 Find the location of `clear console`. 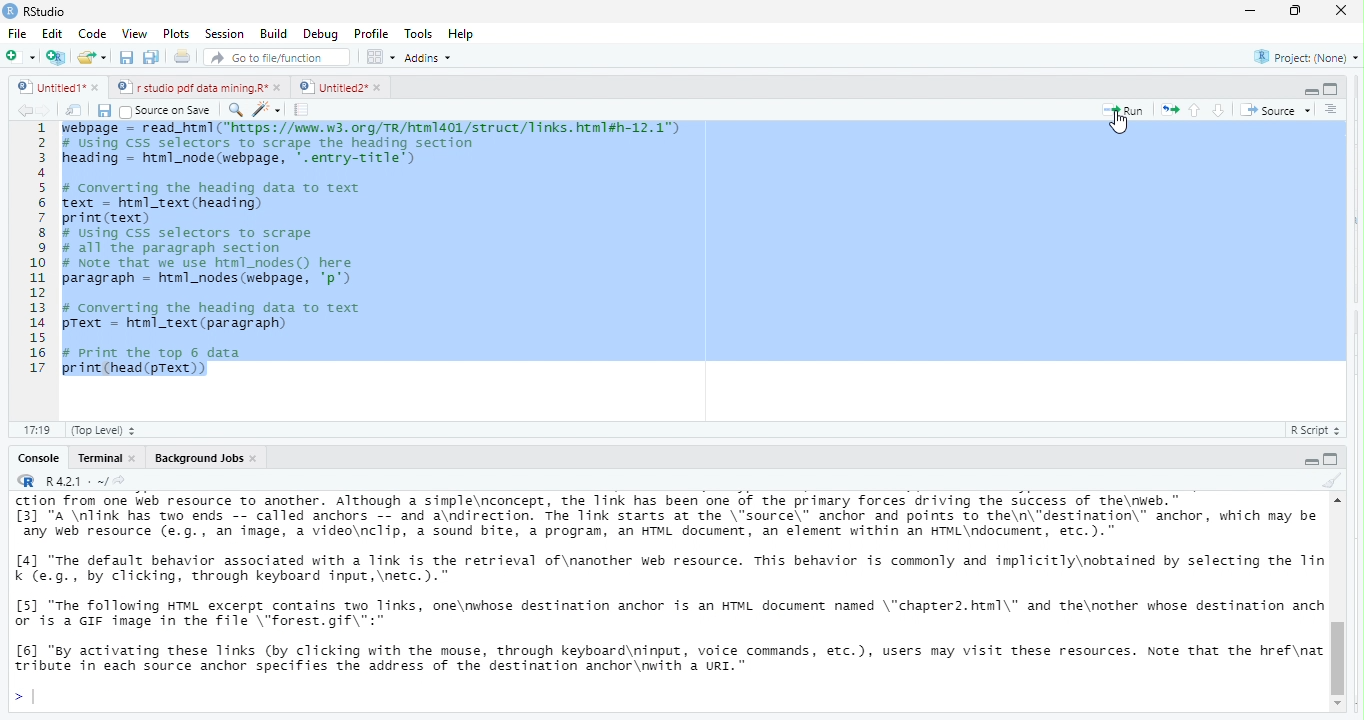

clear console is located at coordinates (1340, 478).